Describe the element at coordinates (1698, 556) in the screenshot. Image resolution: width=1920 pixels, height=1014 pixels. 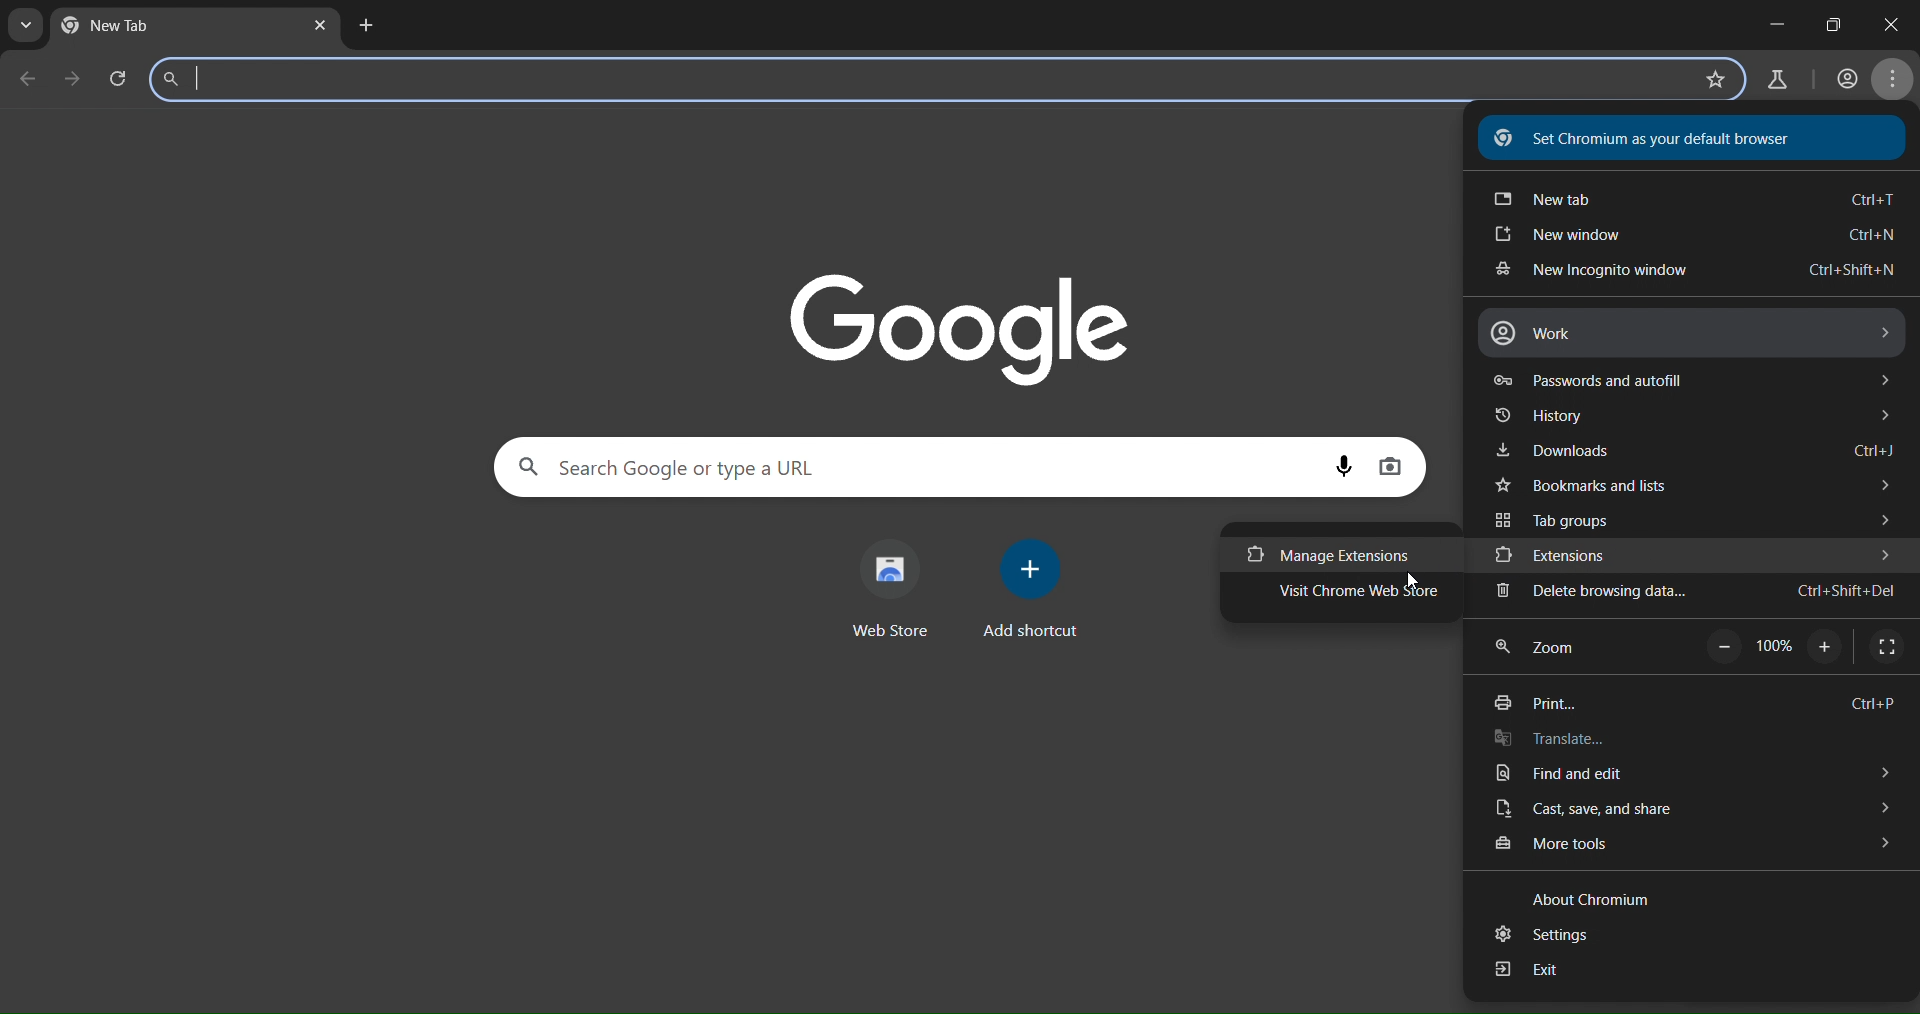
I see `extensions` at that location.